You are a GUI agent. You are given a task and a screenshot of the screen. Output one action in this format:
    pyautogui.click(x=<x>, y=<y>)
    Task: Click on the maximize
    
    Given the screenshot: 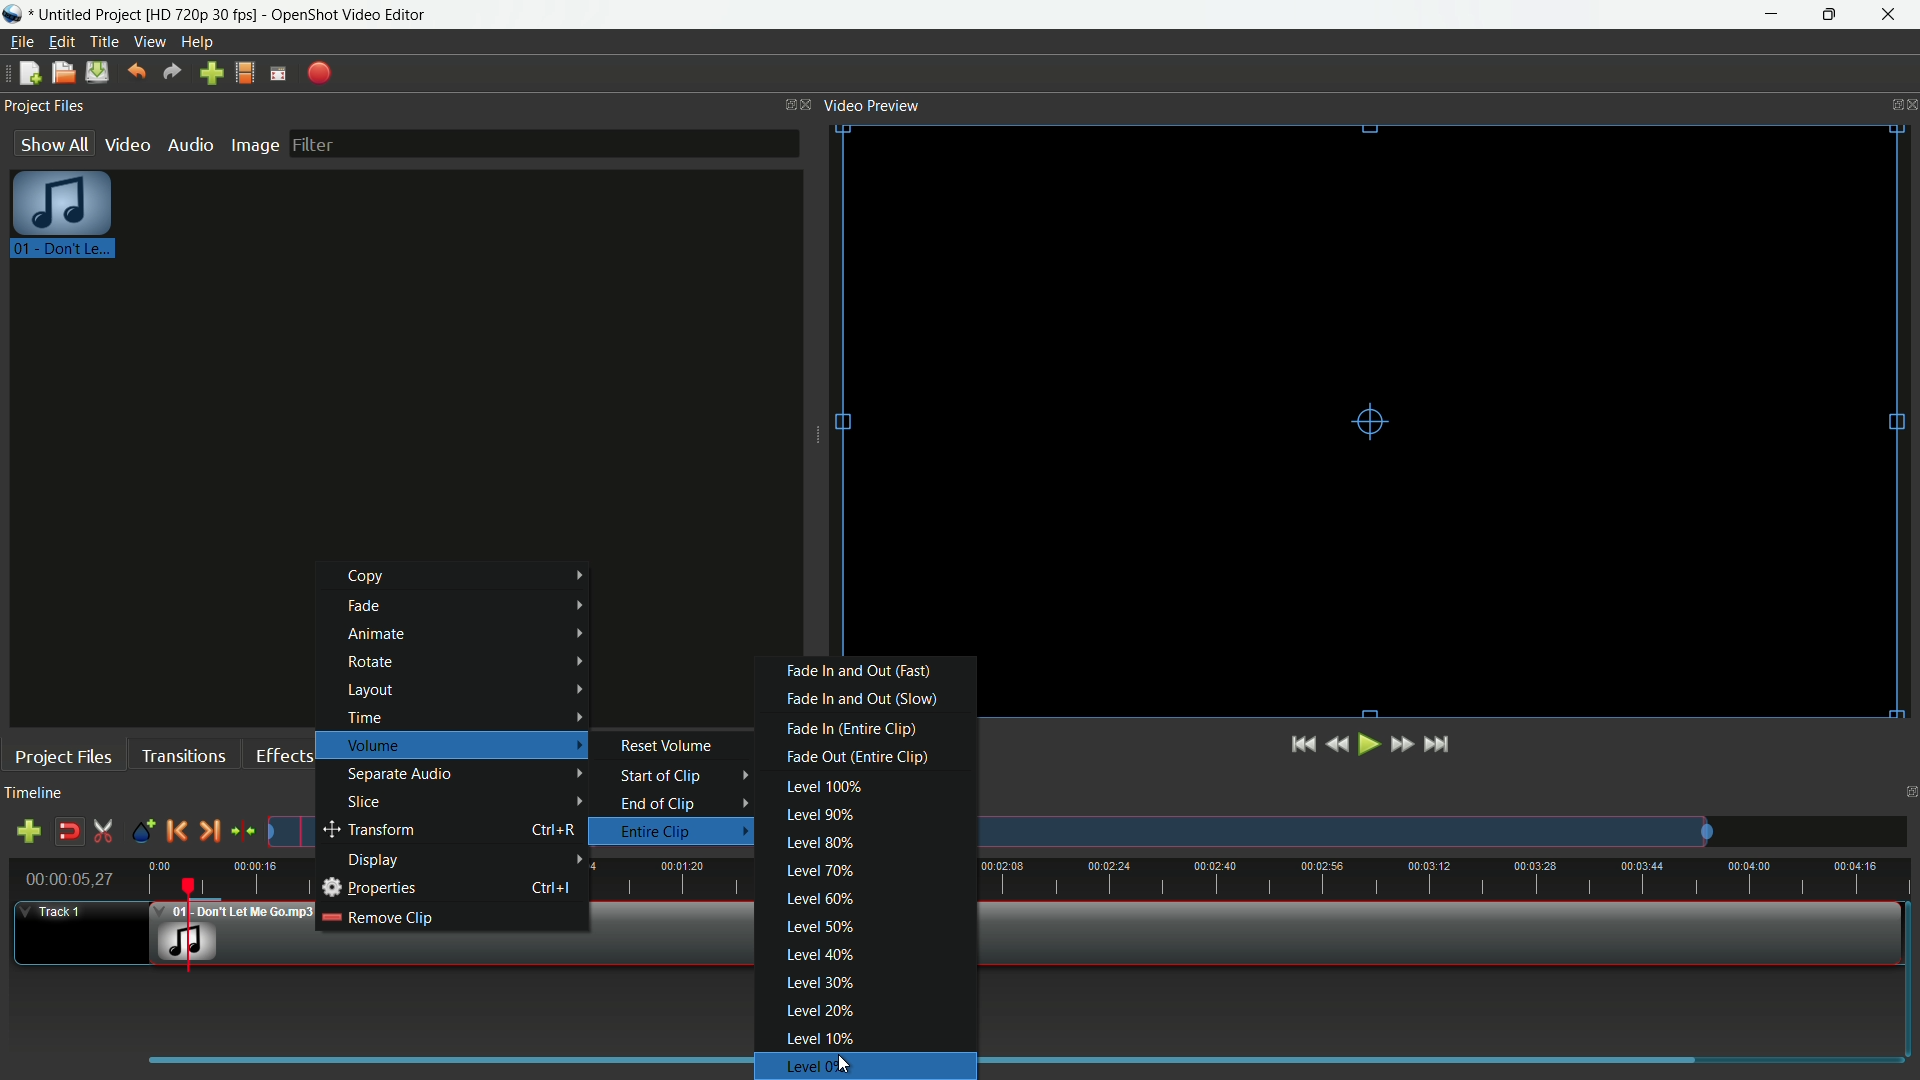 What is the action you would take?
    pyautogui.click(x=1833, y=15)
    